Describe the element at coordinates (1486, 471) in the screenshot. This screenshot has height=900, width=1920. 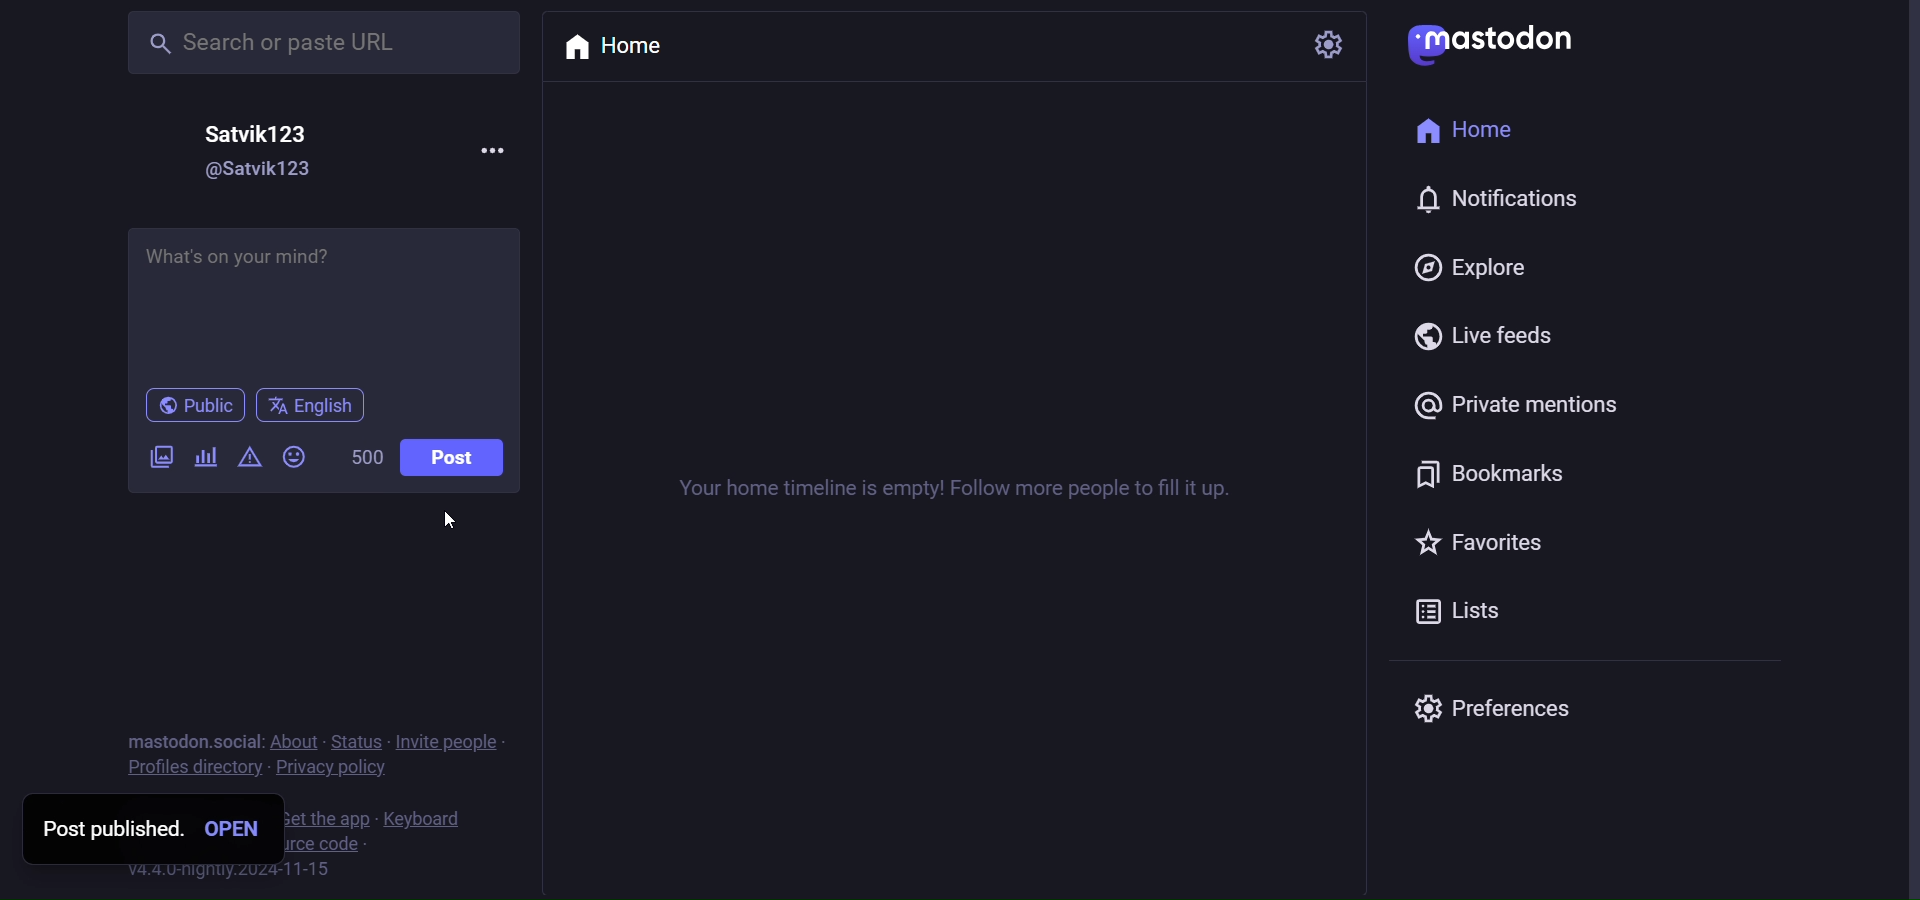
I see `bookmark` at that location.